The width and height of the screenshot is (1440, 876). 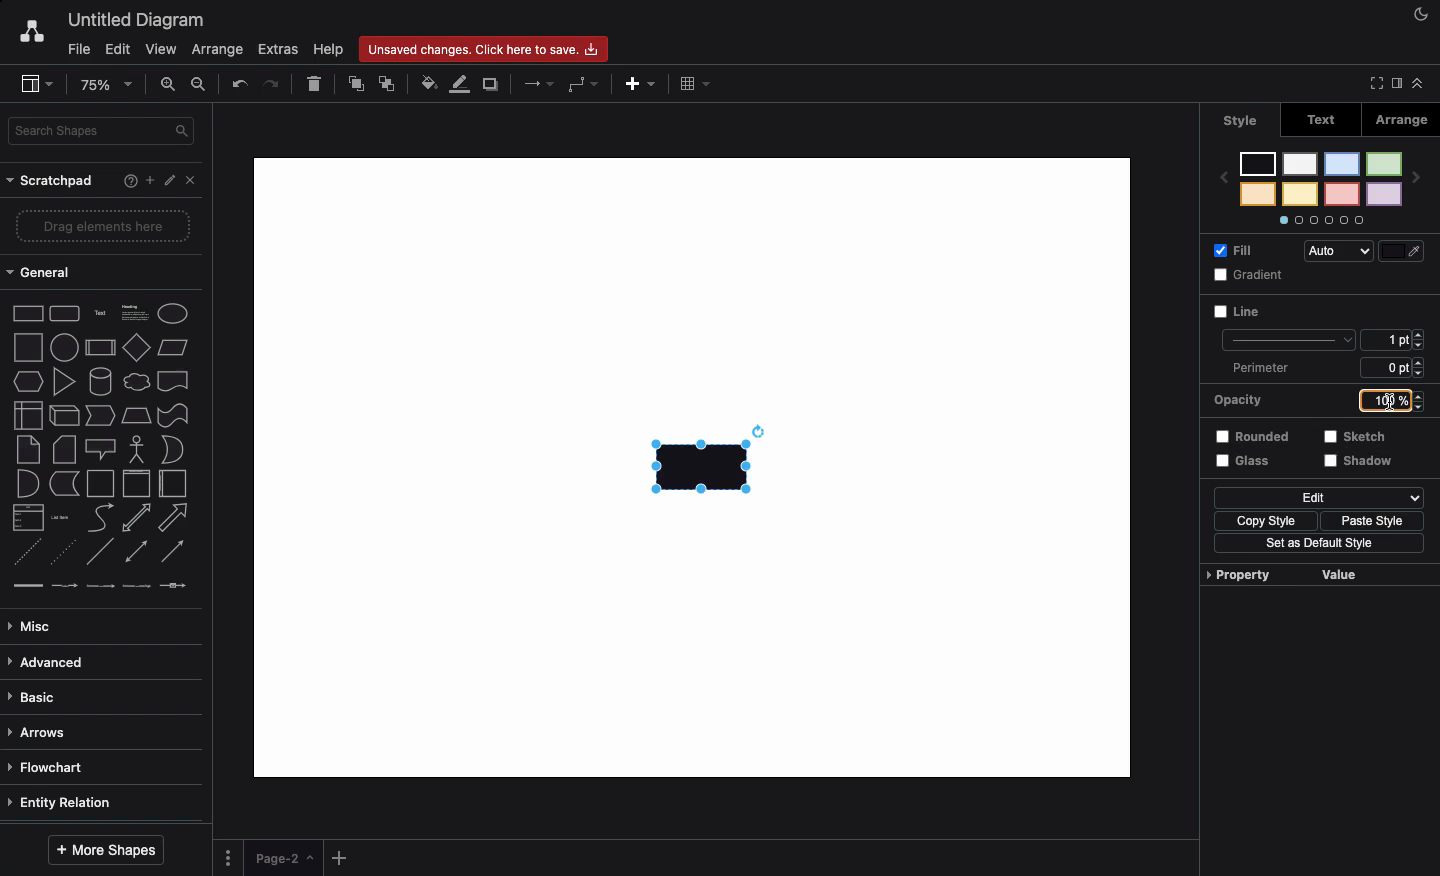 I want to click on Page, so click(x=283, y=858).